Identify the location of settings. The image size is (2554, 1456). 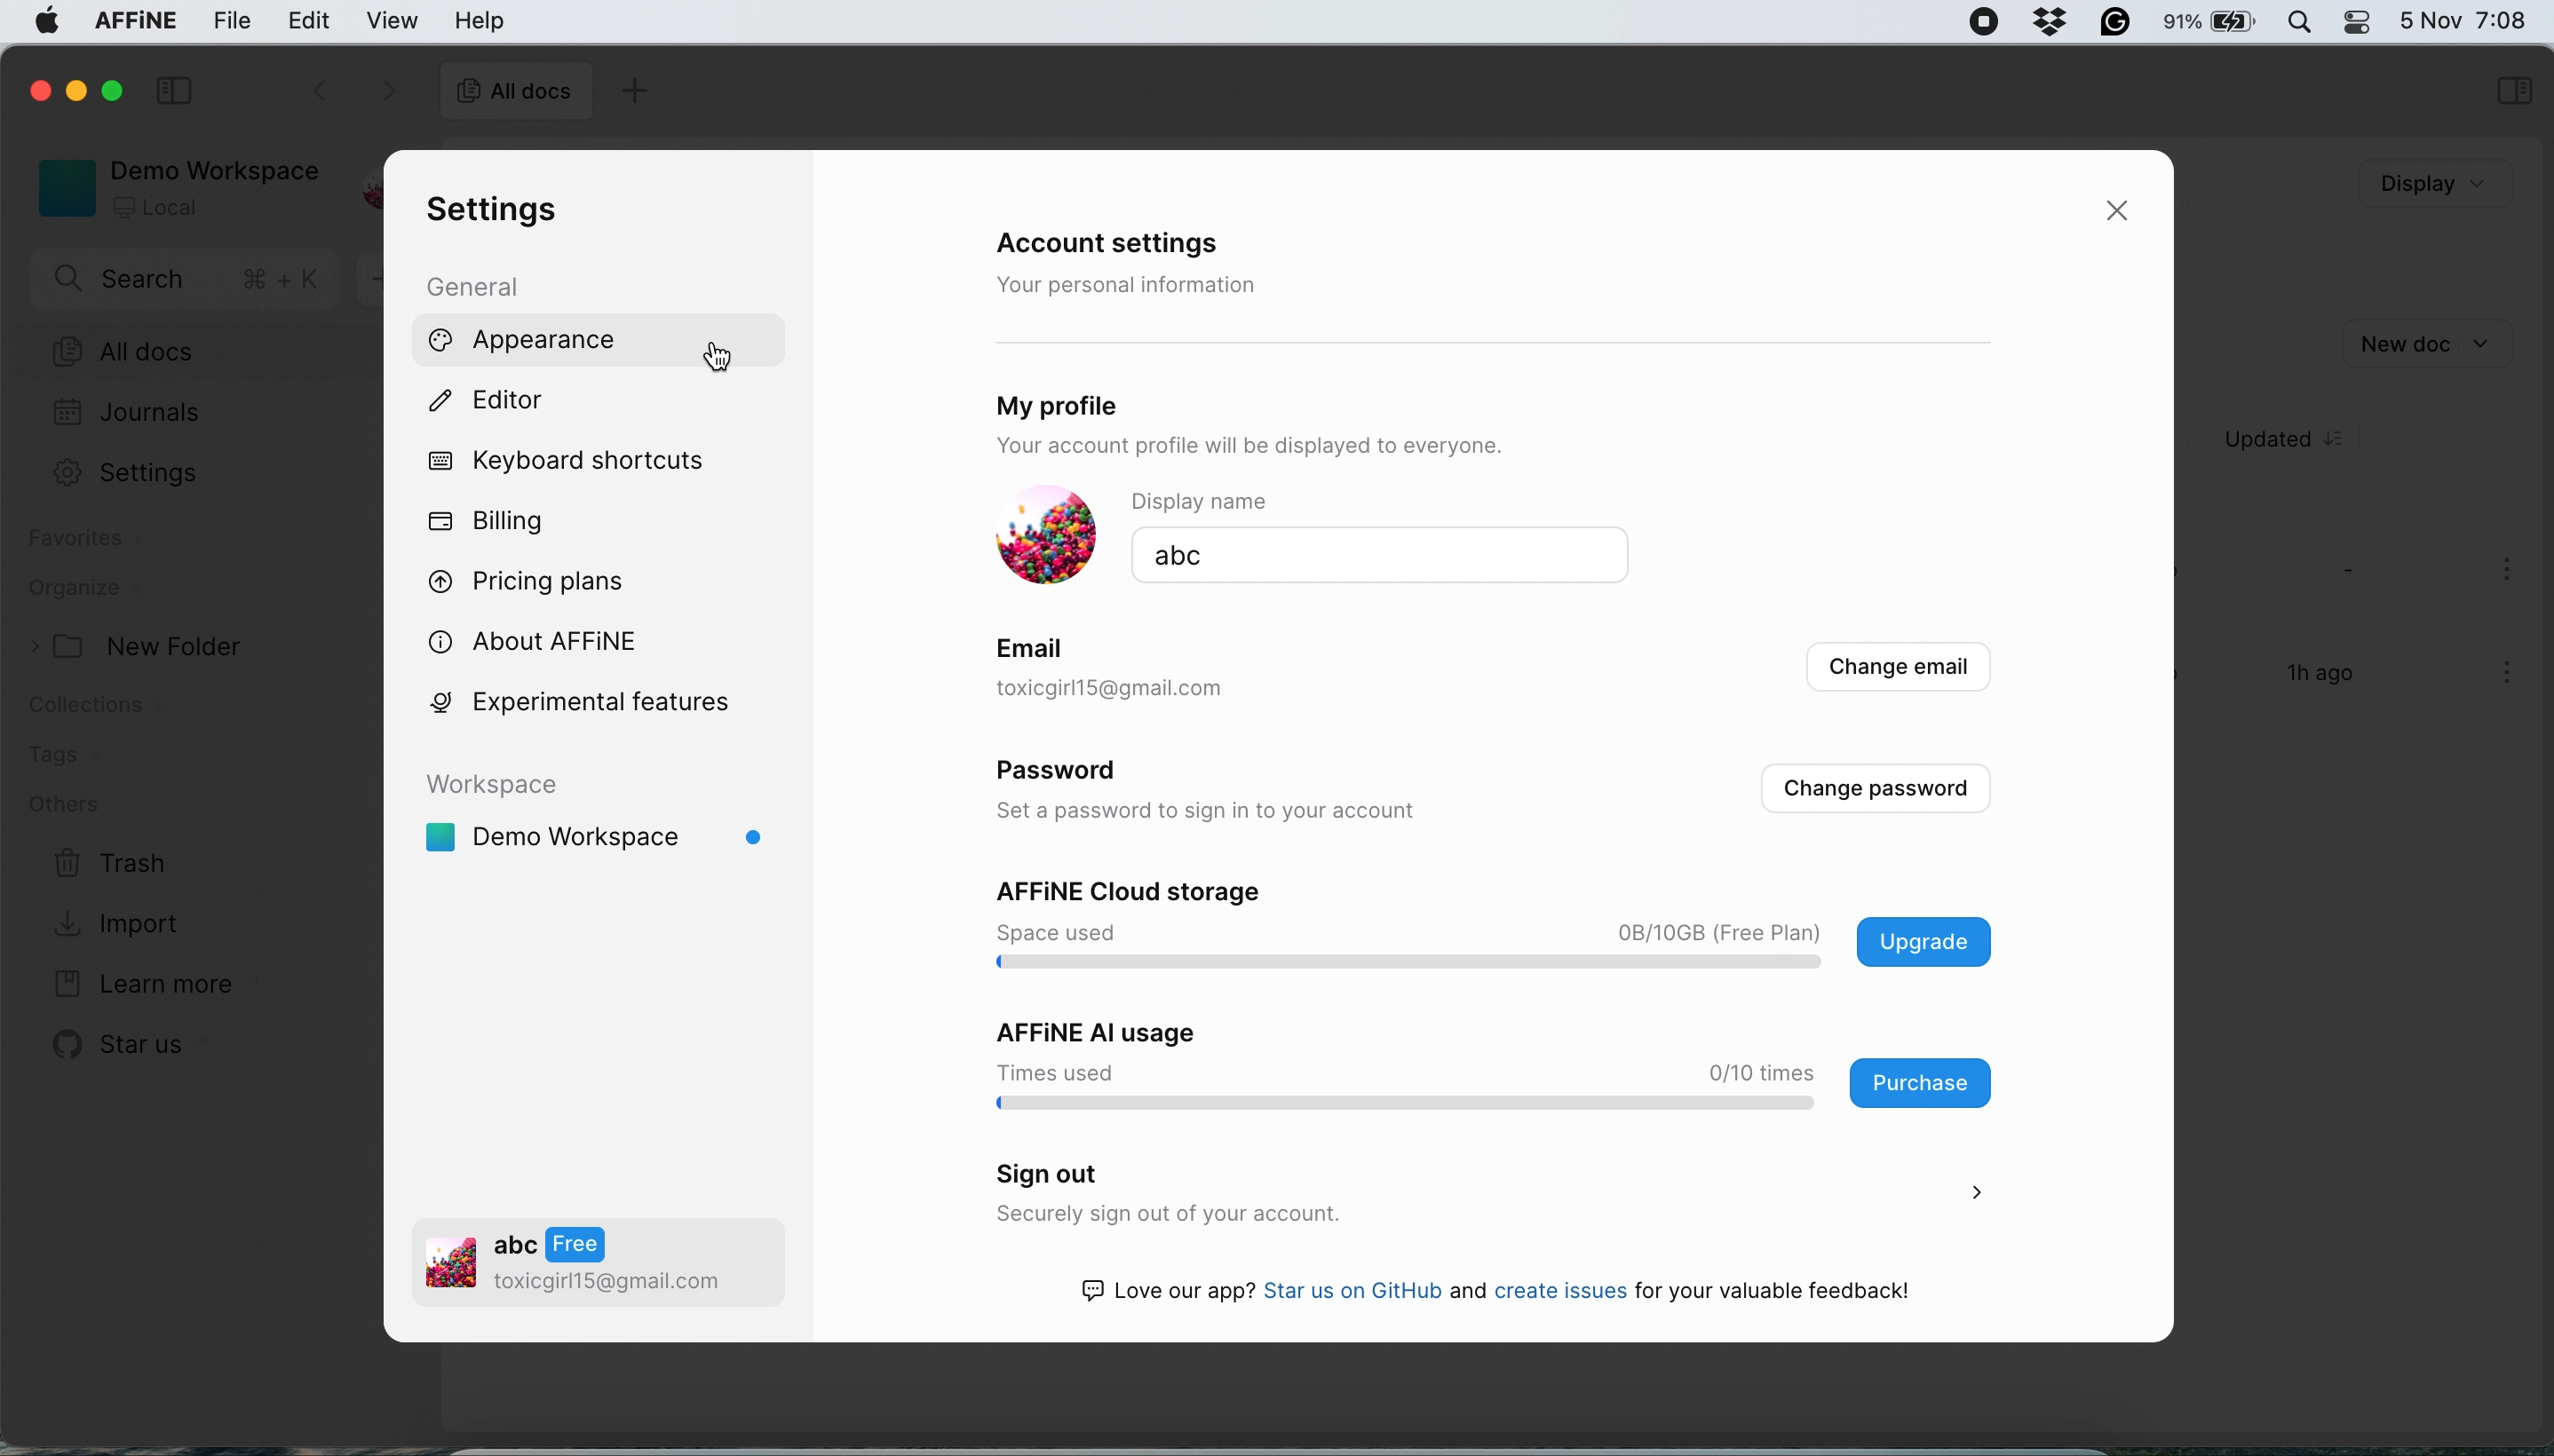
(123, 473).